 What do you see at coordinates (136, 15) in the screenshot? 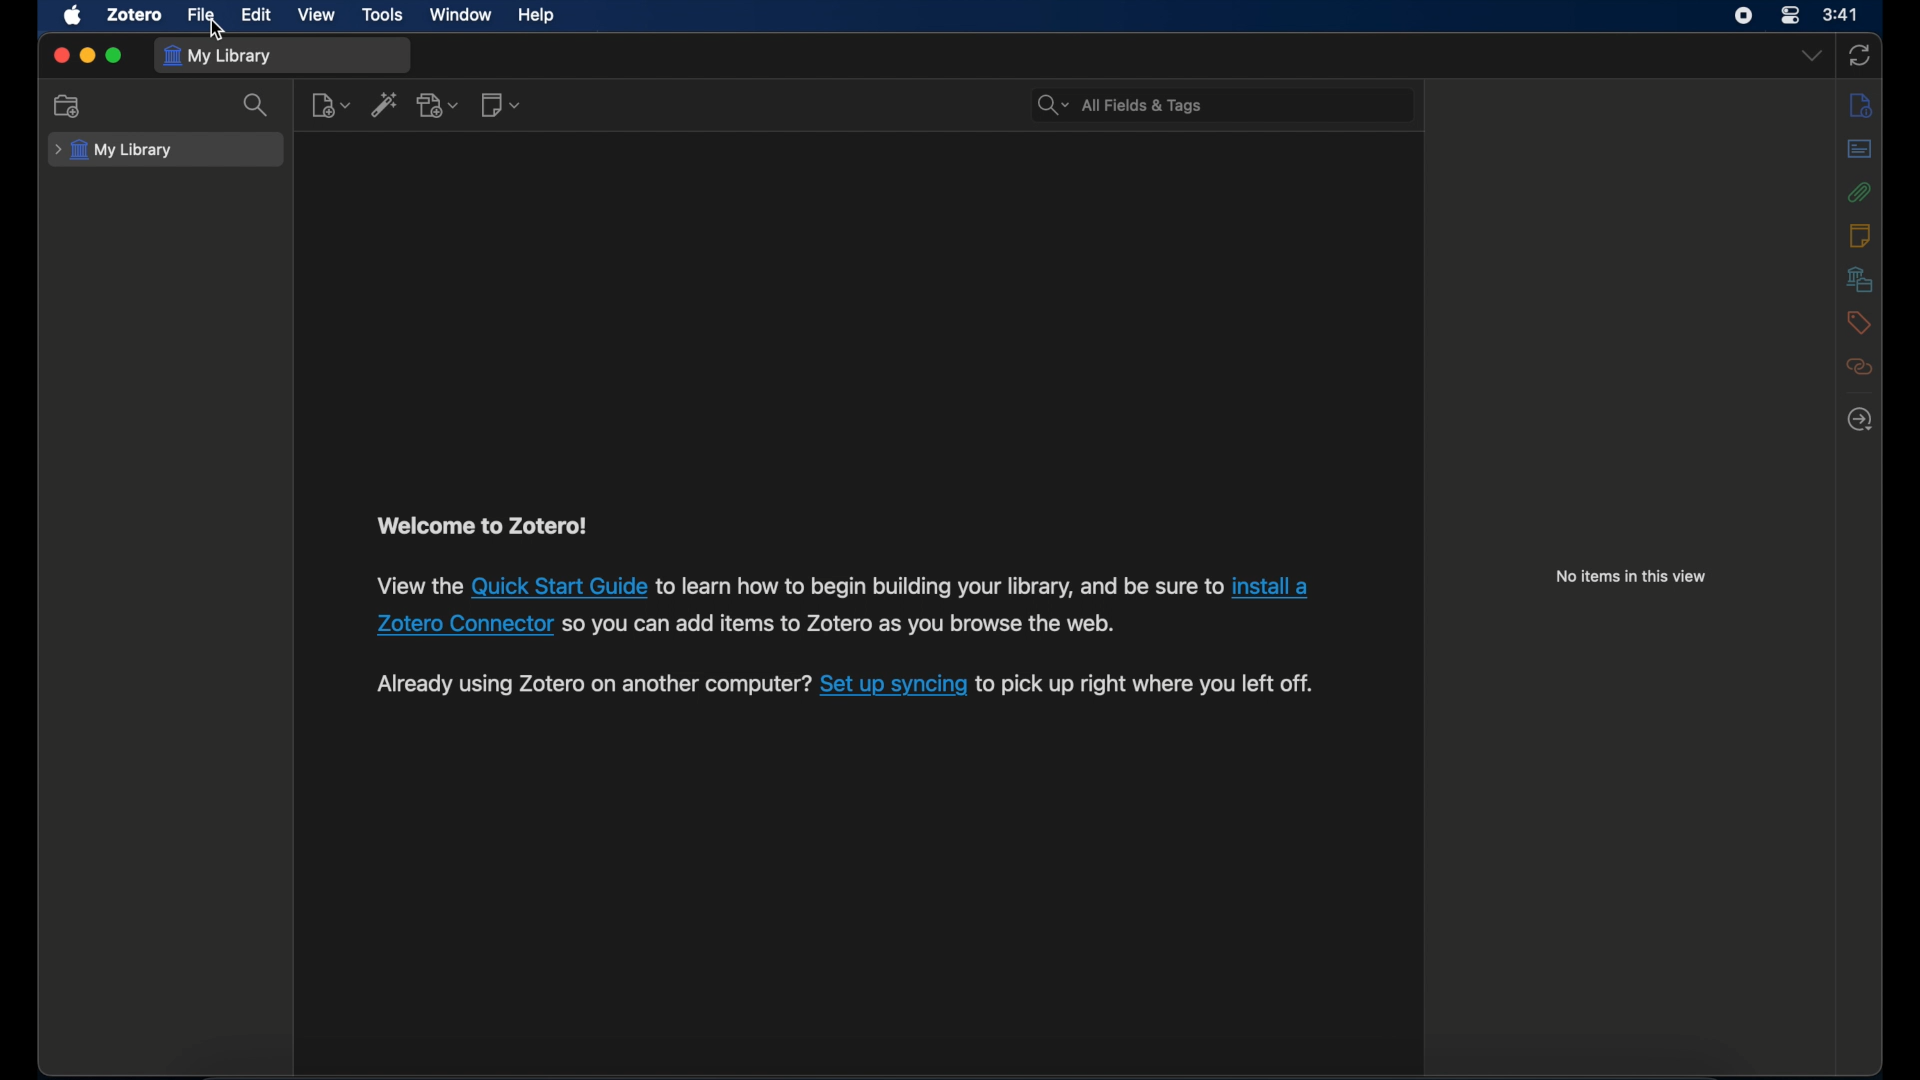
I see `zotero` at bounding box center [136, 15].